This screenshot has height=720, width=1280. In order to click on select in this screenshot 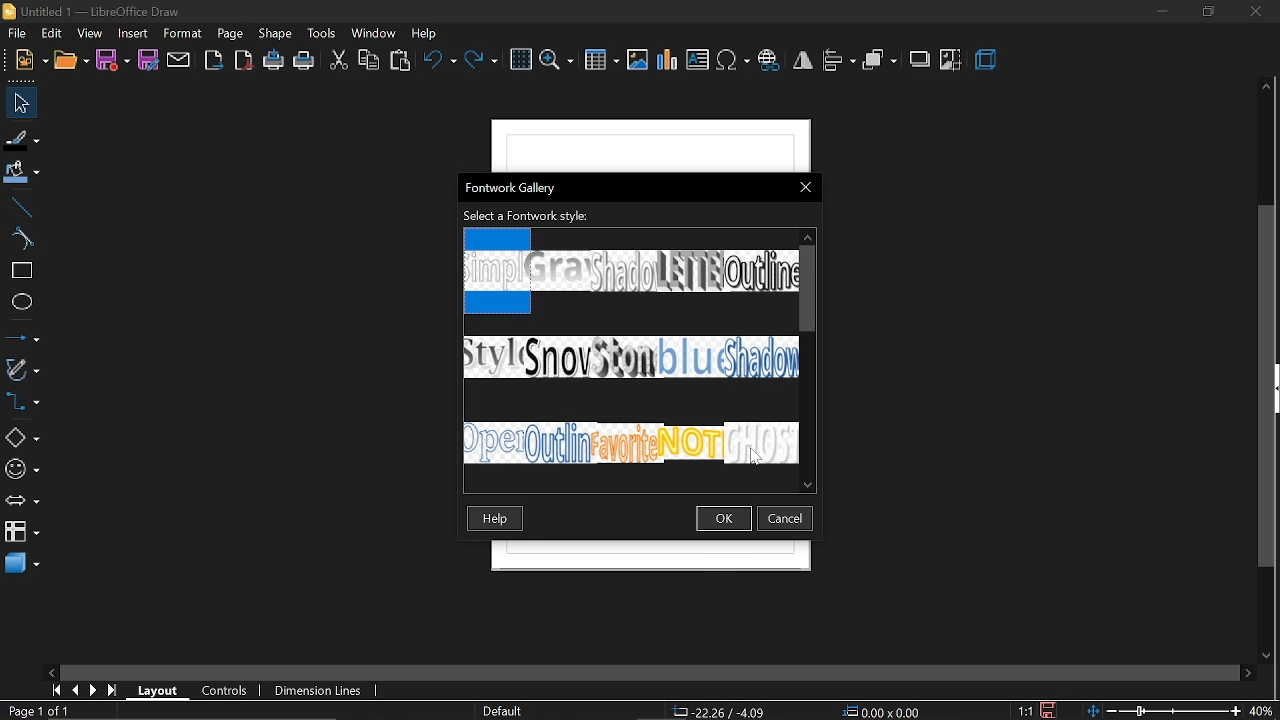, I will do `click(18, 101)`.